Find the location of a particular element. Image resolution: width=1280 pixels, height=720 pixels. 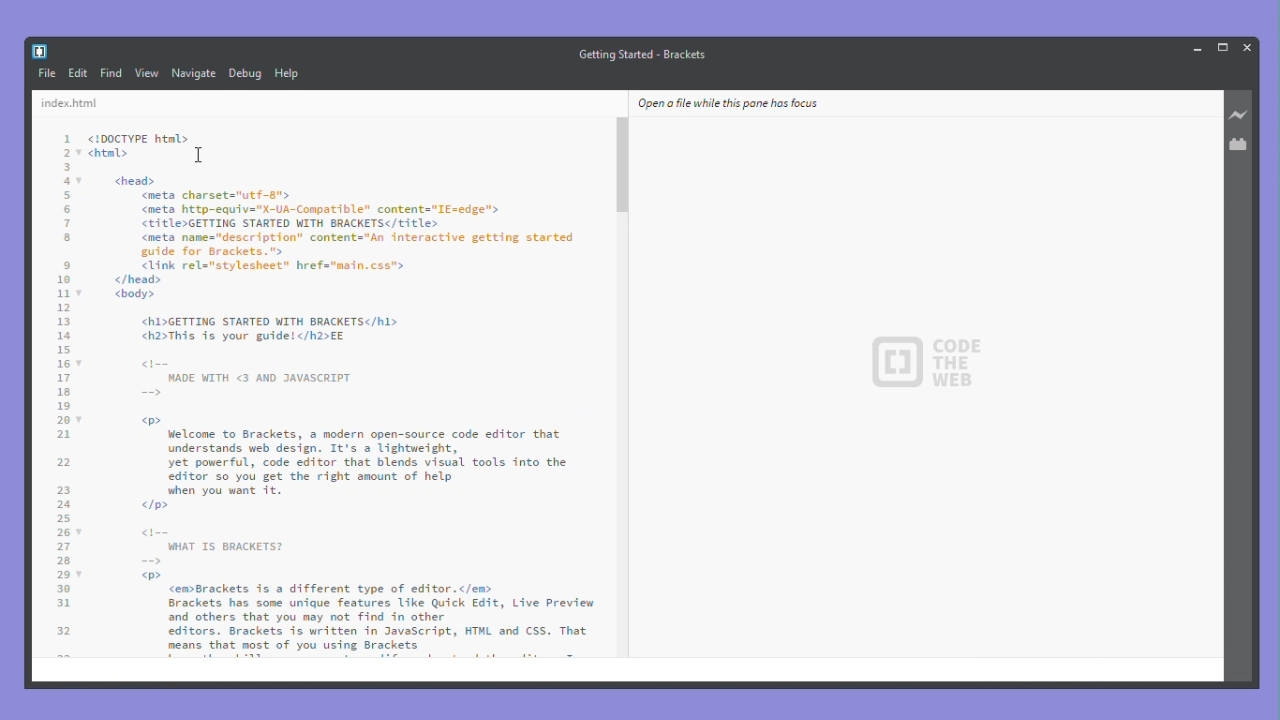

File is located at coordinates (46, 73).